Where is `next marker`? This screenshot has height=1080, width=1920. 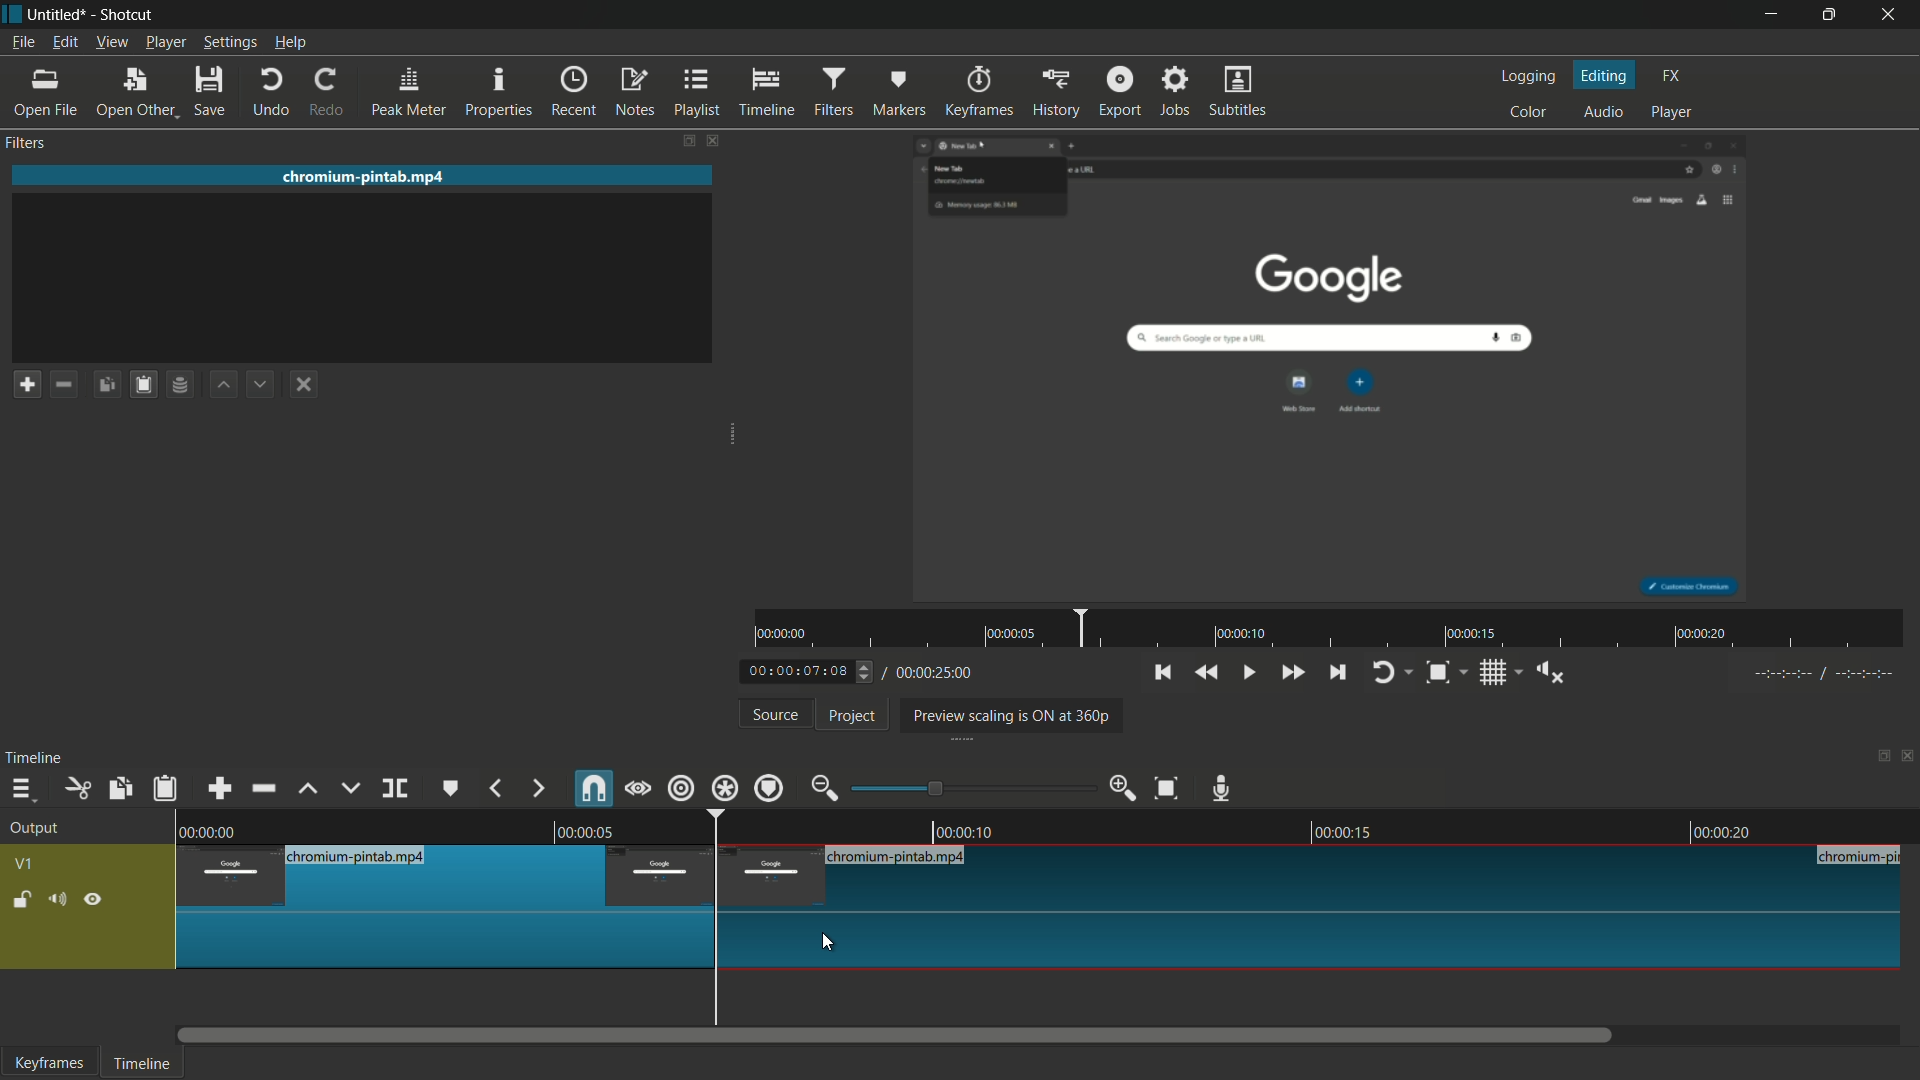
next marker is located at coordinates (539, 790).